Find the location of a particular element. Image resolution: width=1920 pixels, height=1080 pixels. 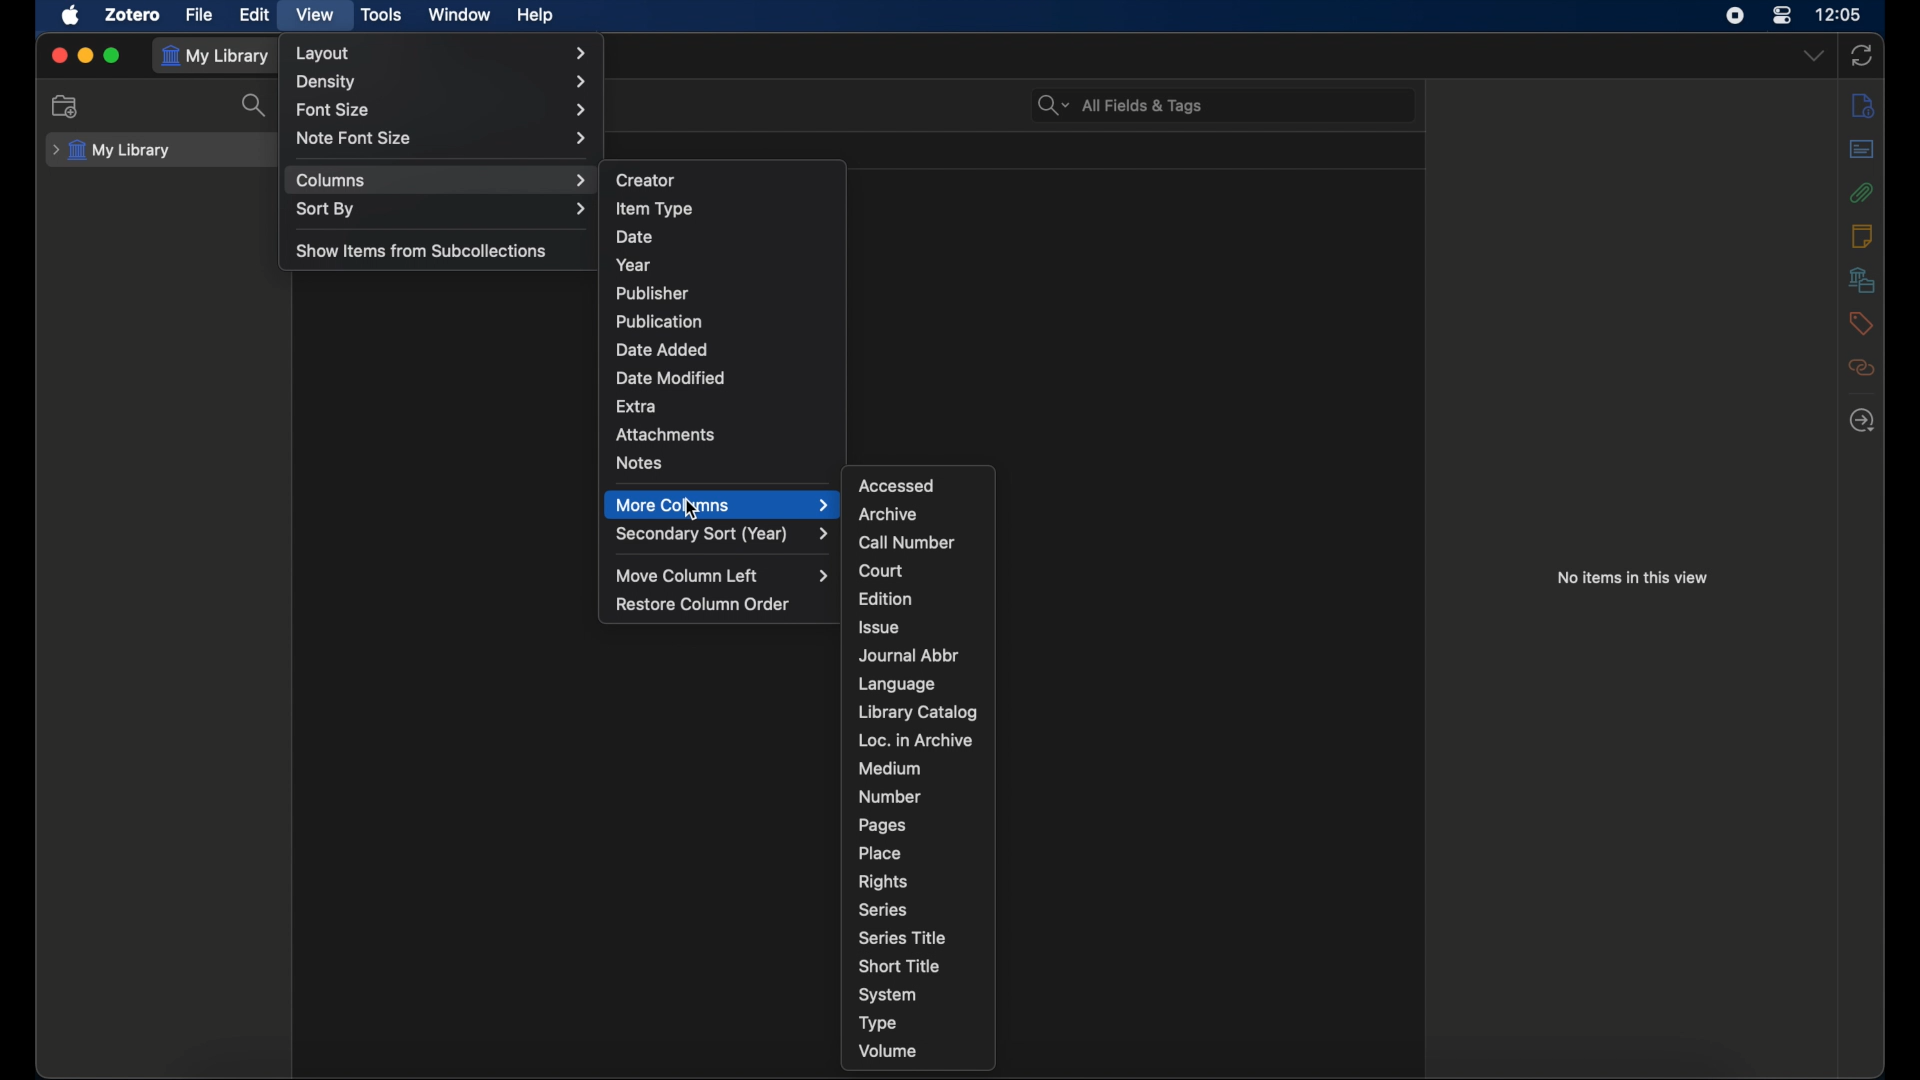

file is located at coordinates (198, 15).